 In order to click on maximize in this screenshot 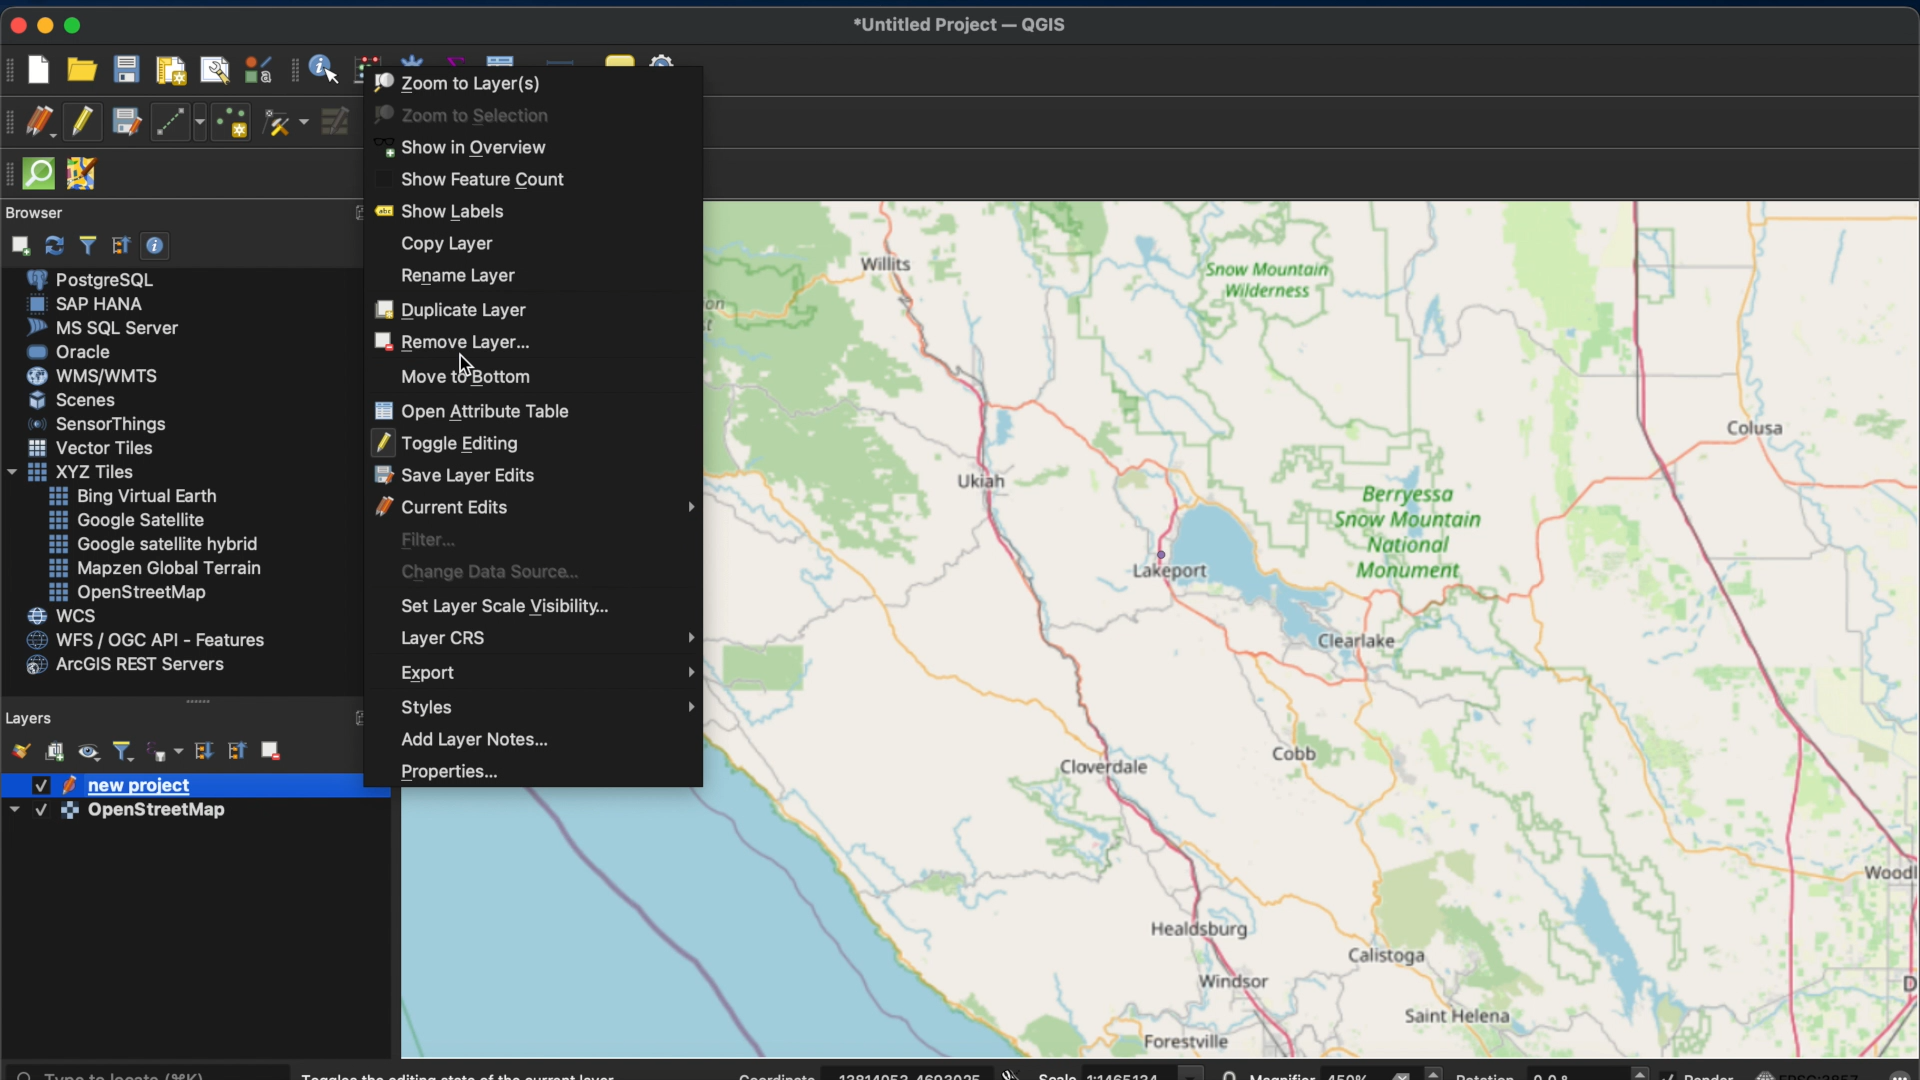, I will do `click(77, 24)`.